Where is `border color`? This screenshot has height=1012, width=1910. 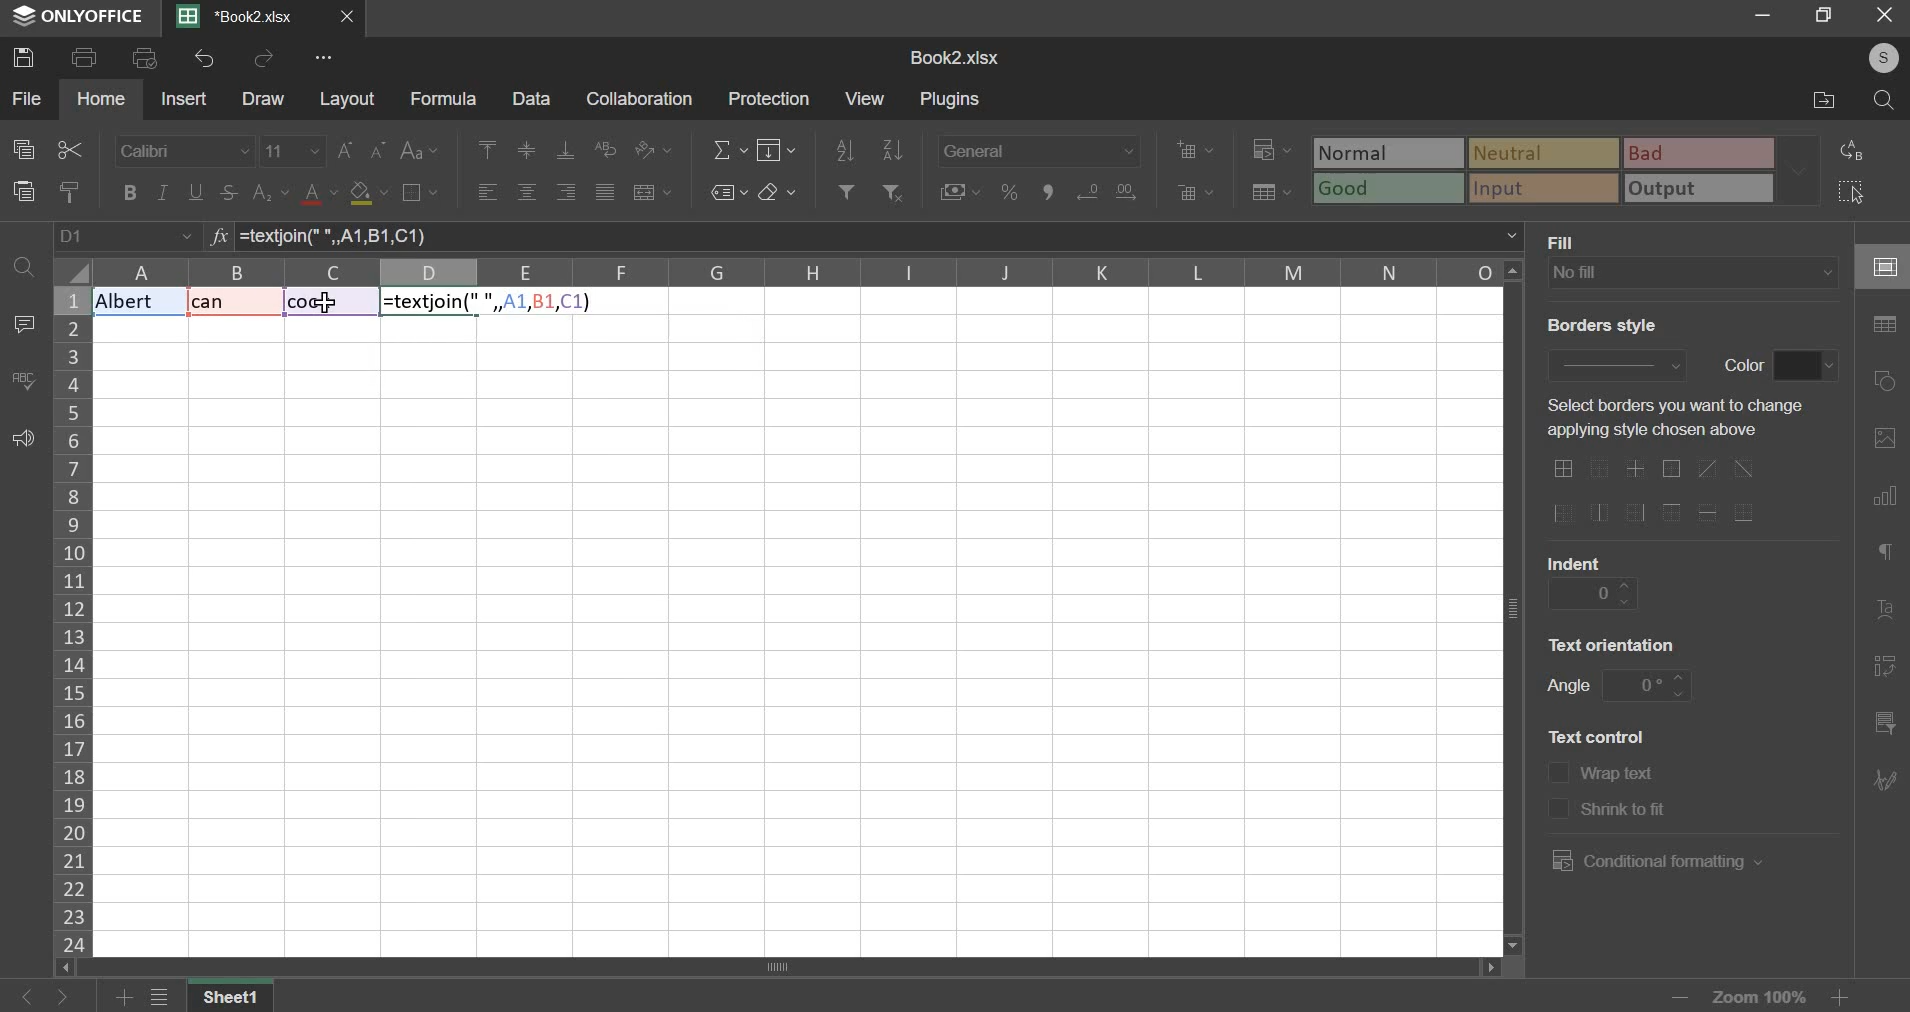
border color is located at coordinates (1806, 366).